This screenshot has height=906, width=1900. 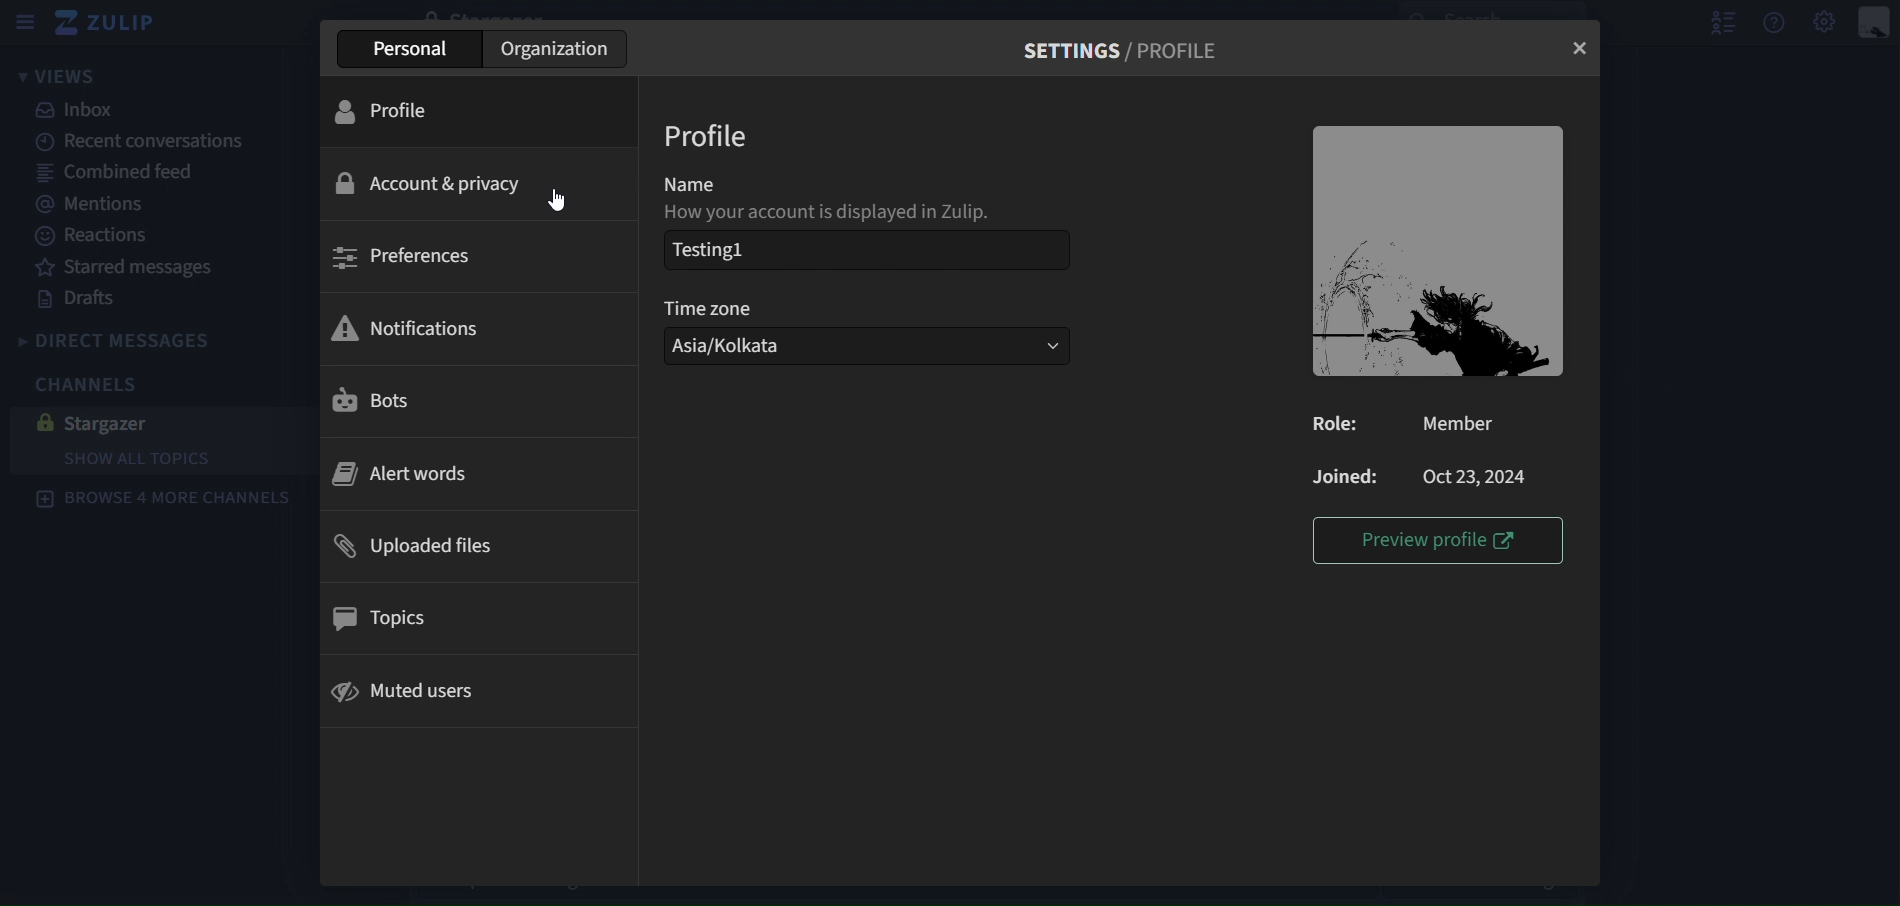 What do you see at coordinates (1402, 425) in the screenshot?
I see `Role: Member` at bounding box center [1402, 425].